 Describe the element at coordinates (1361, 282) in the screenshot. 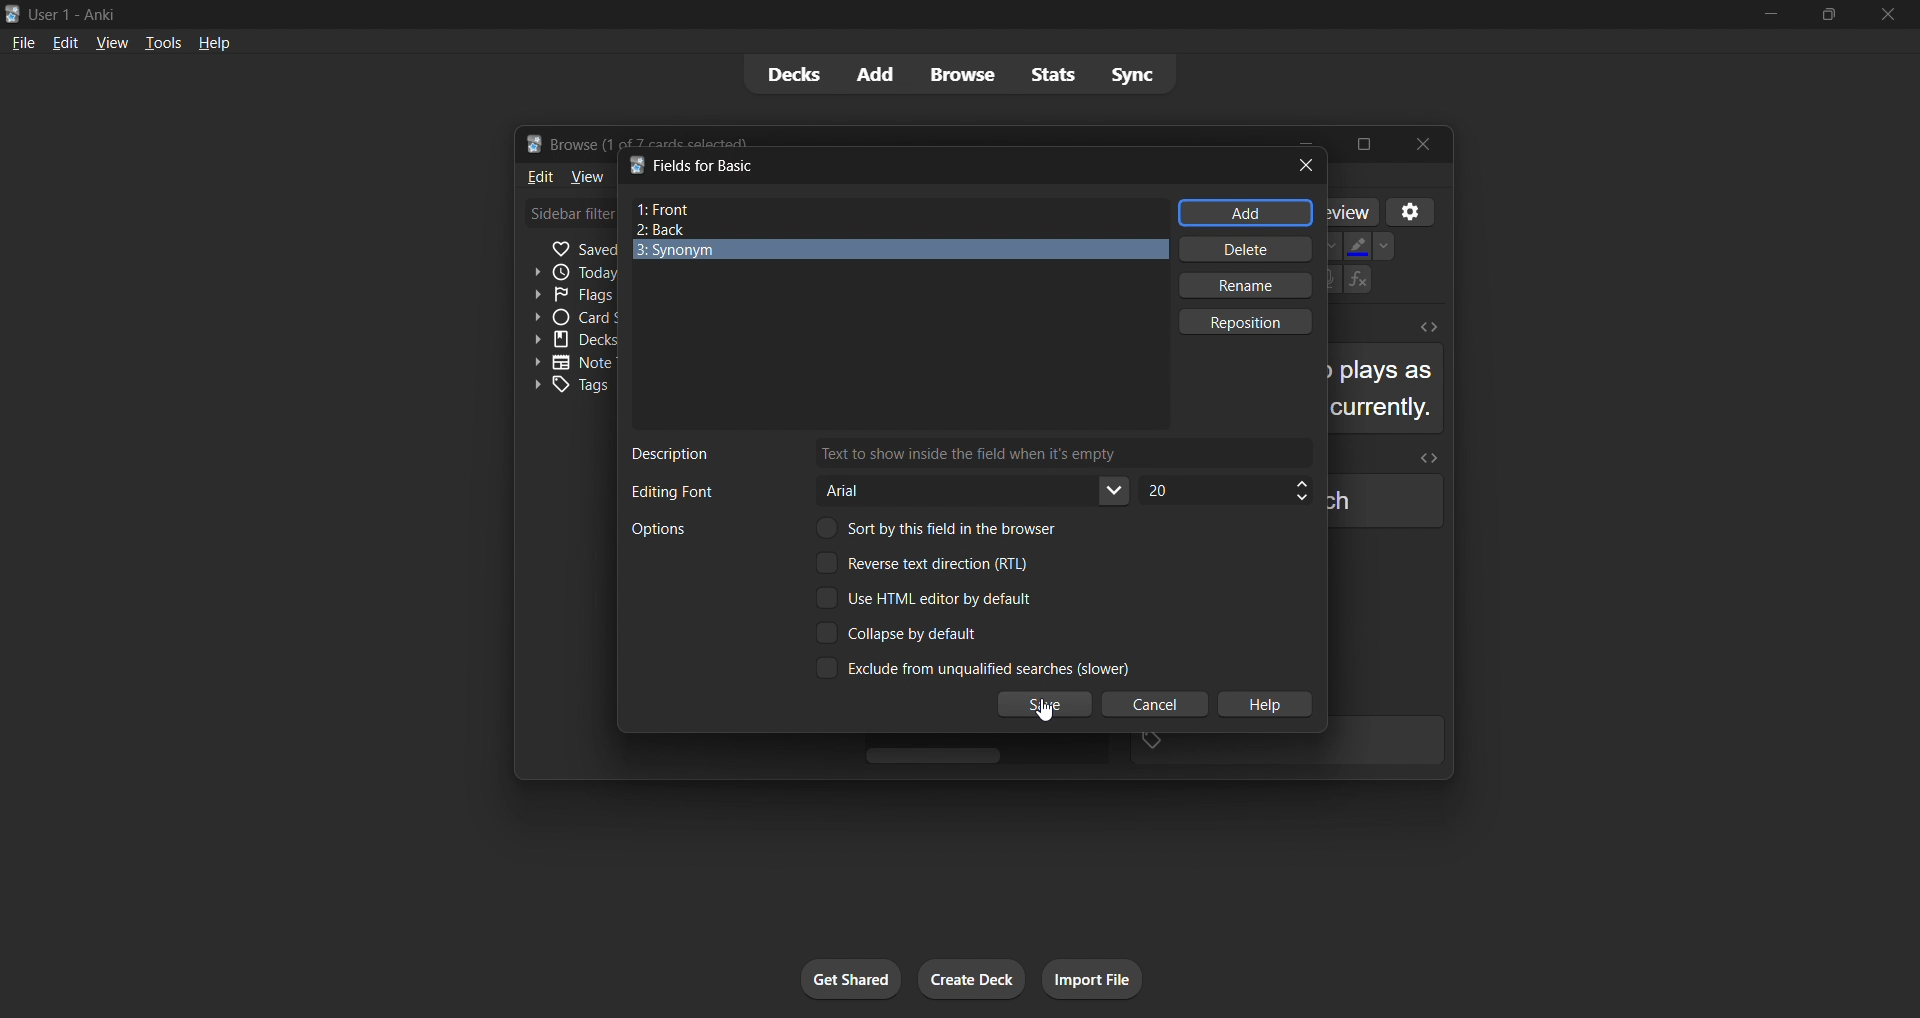

I see `Functions` at that location.